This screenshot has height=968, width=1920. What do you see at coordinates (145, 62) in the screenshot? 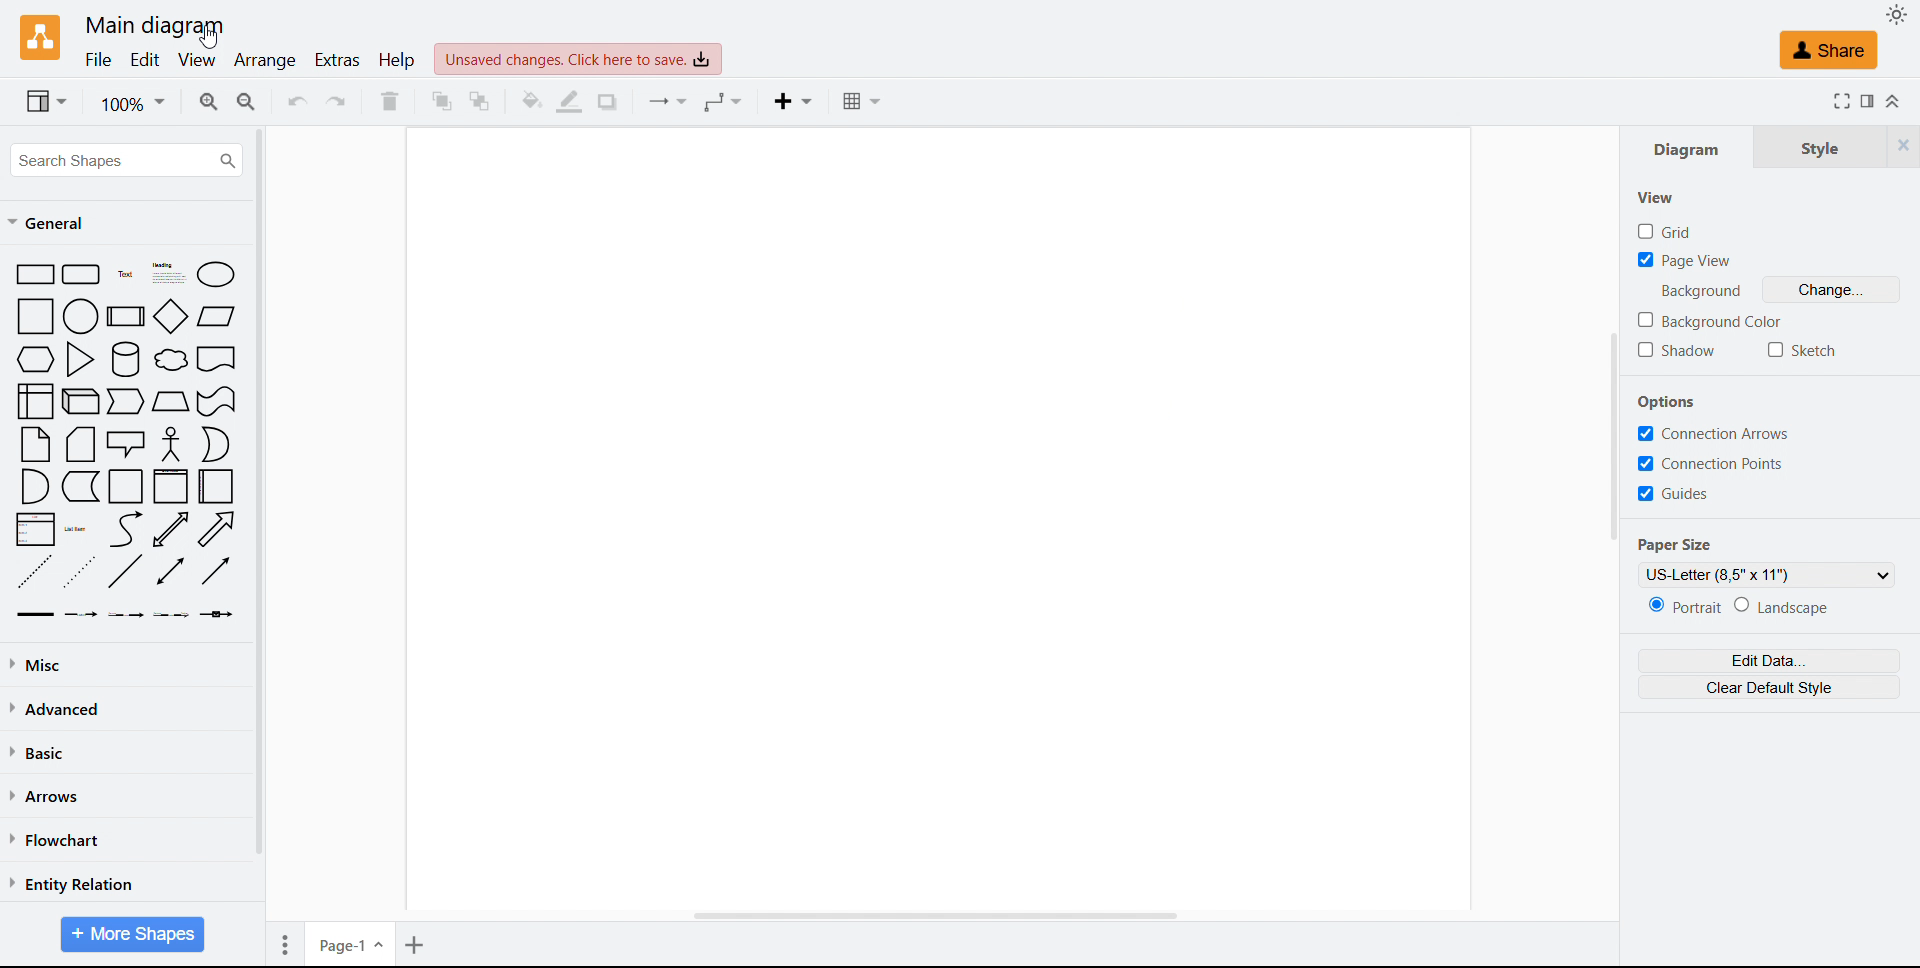
I see `Edit ` at bounding box center [145, 62].